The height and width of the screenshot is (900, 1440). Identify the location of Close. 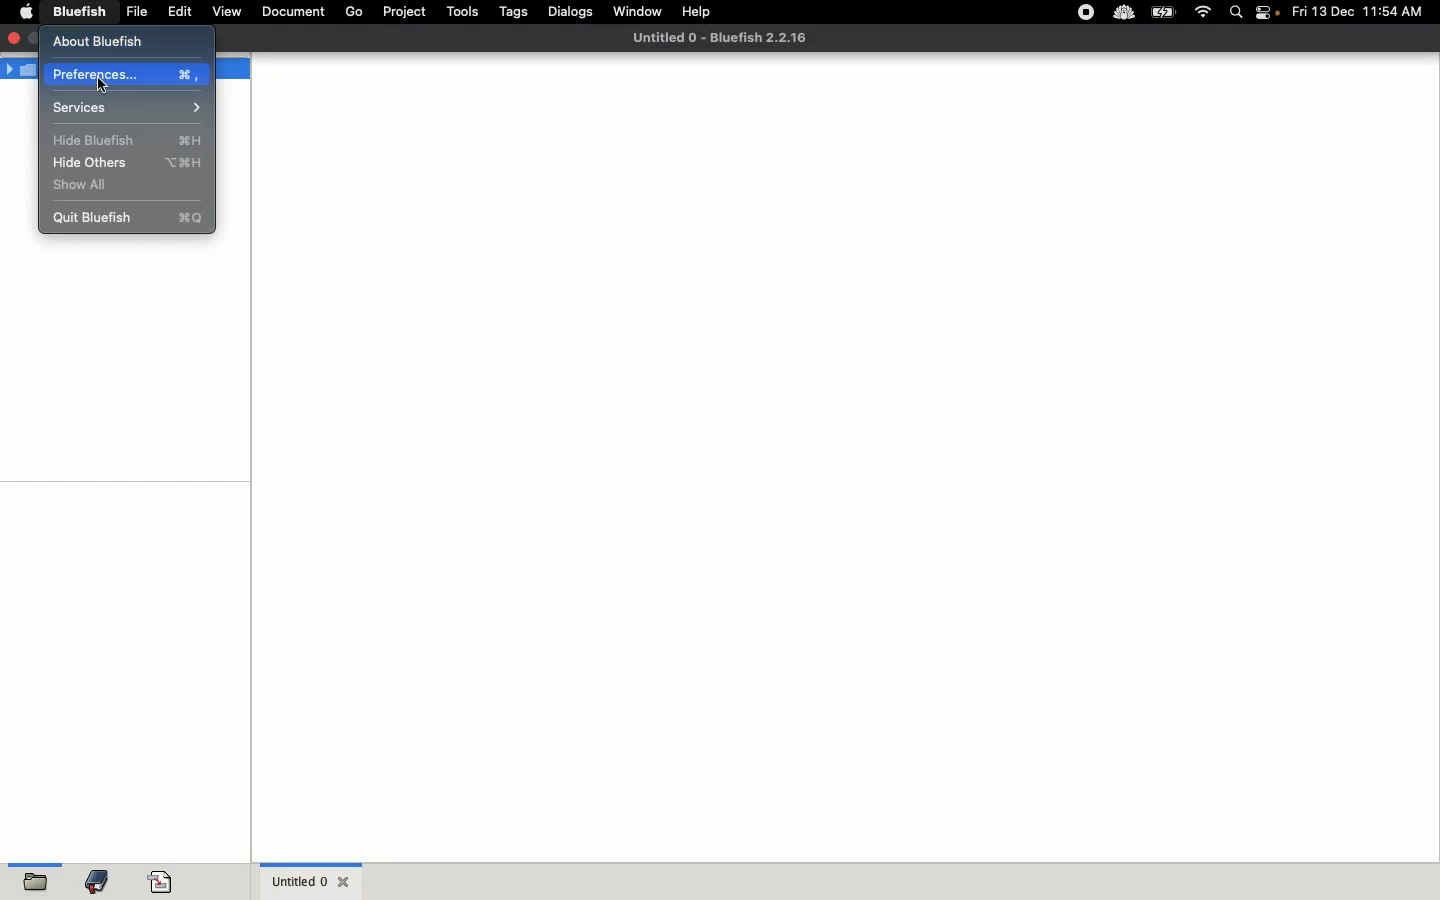
(16, 37).